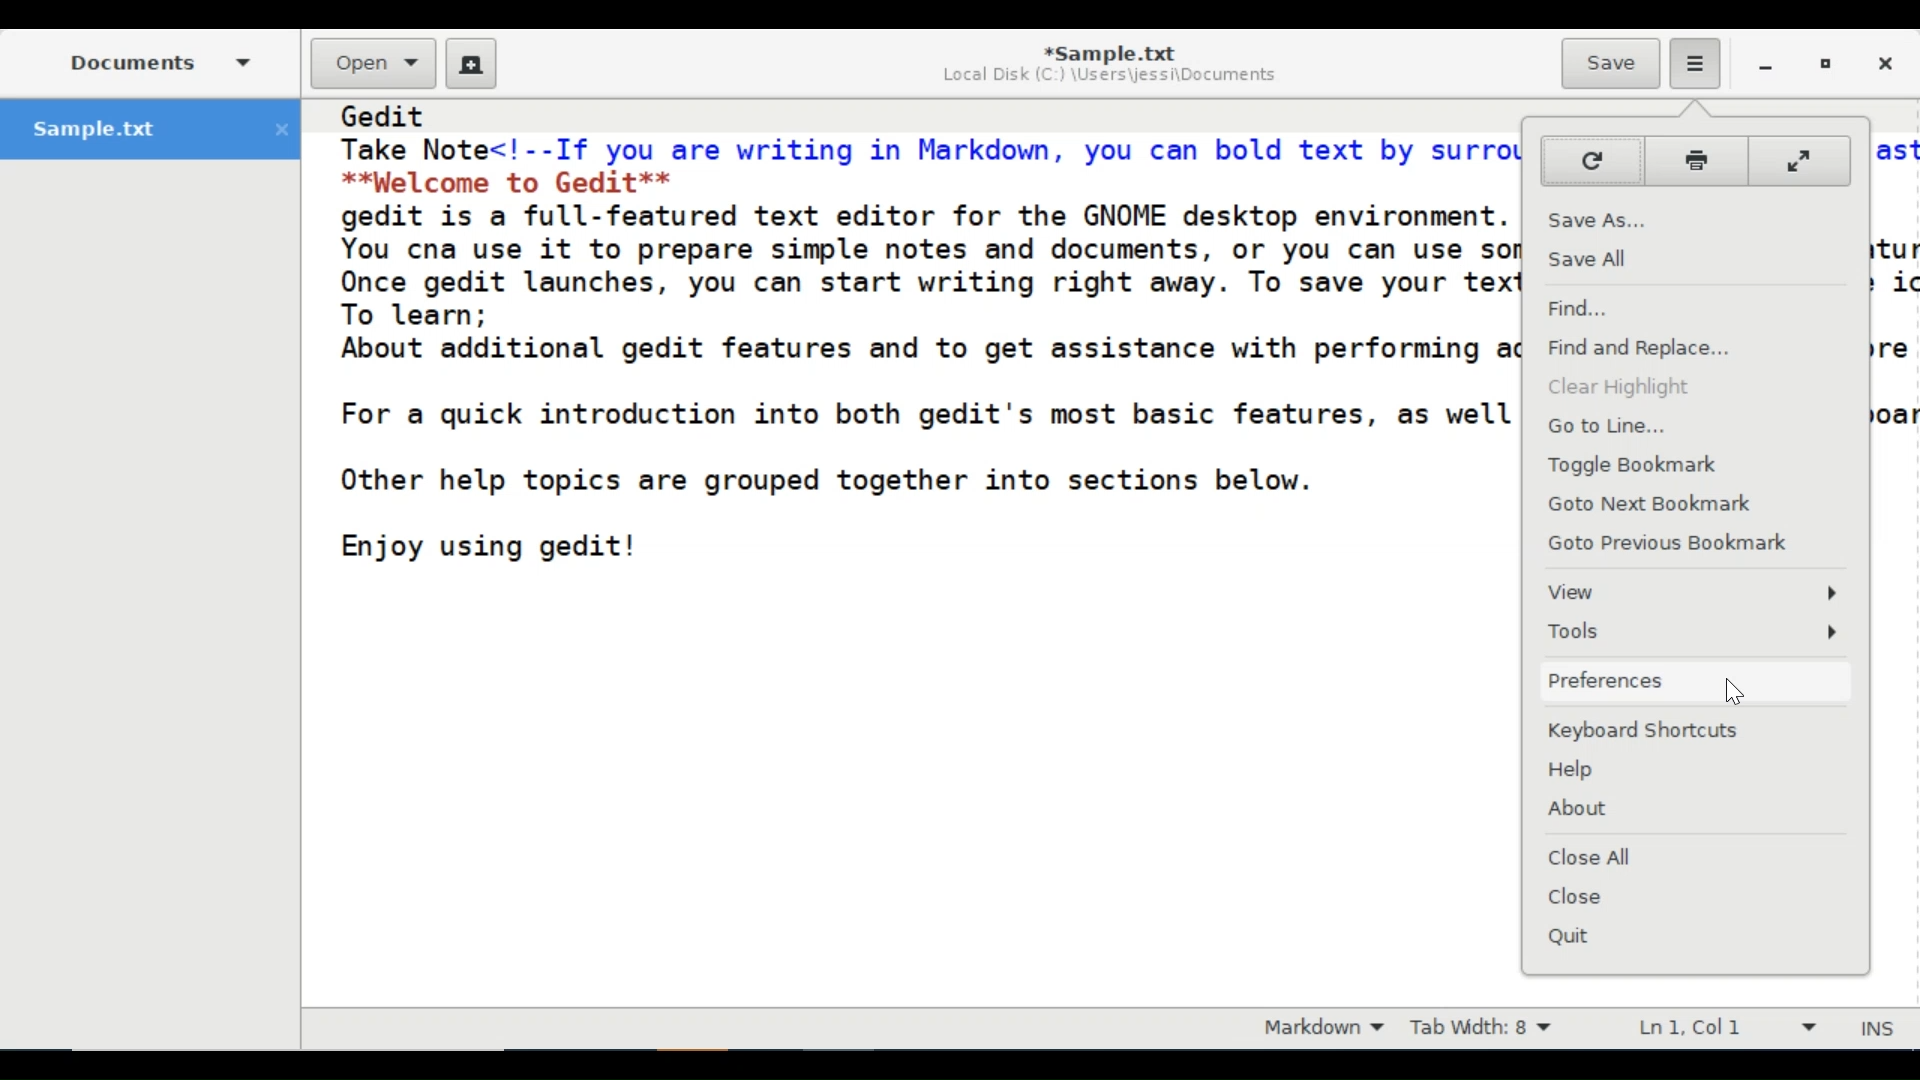  Describe the element at coordinates (1587, 161) in the screenshot. I see `Reload` at that location.